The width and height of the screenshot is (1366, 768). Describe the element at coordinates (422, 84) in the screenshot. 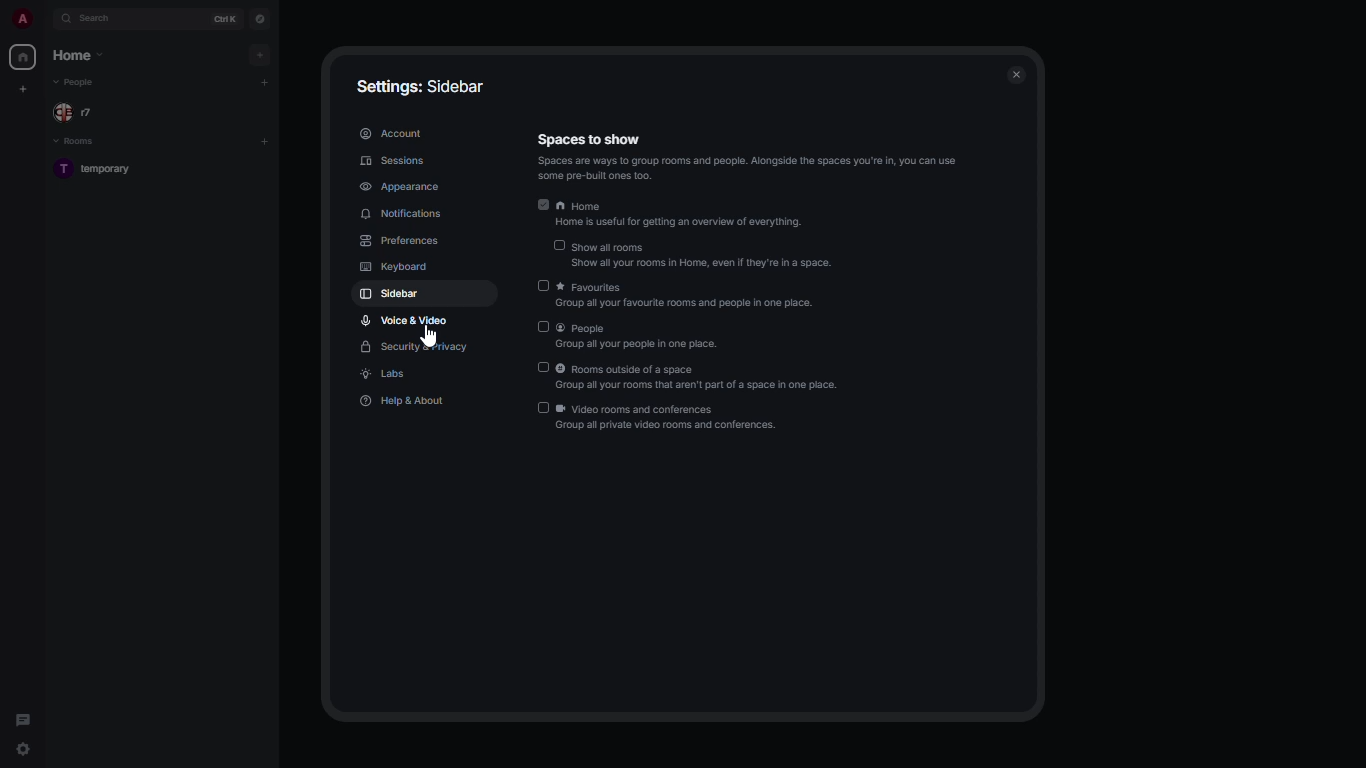

I see `settings: sidebar` at that location.